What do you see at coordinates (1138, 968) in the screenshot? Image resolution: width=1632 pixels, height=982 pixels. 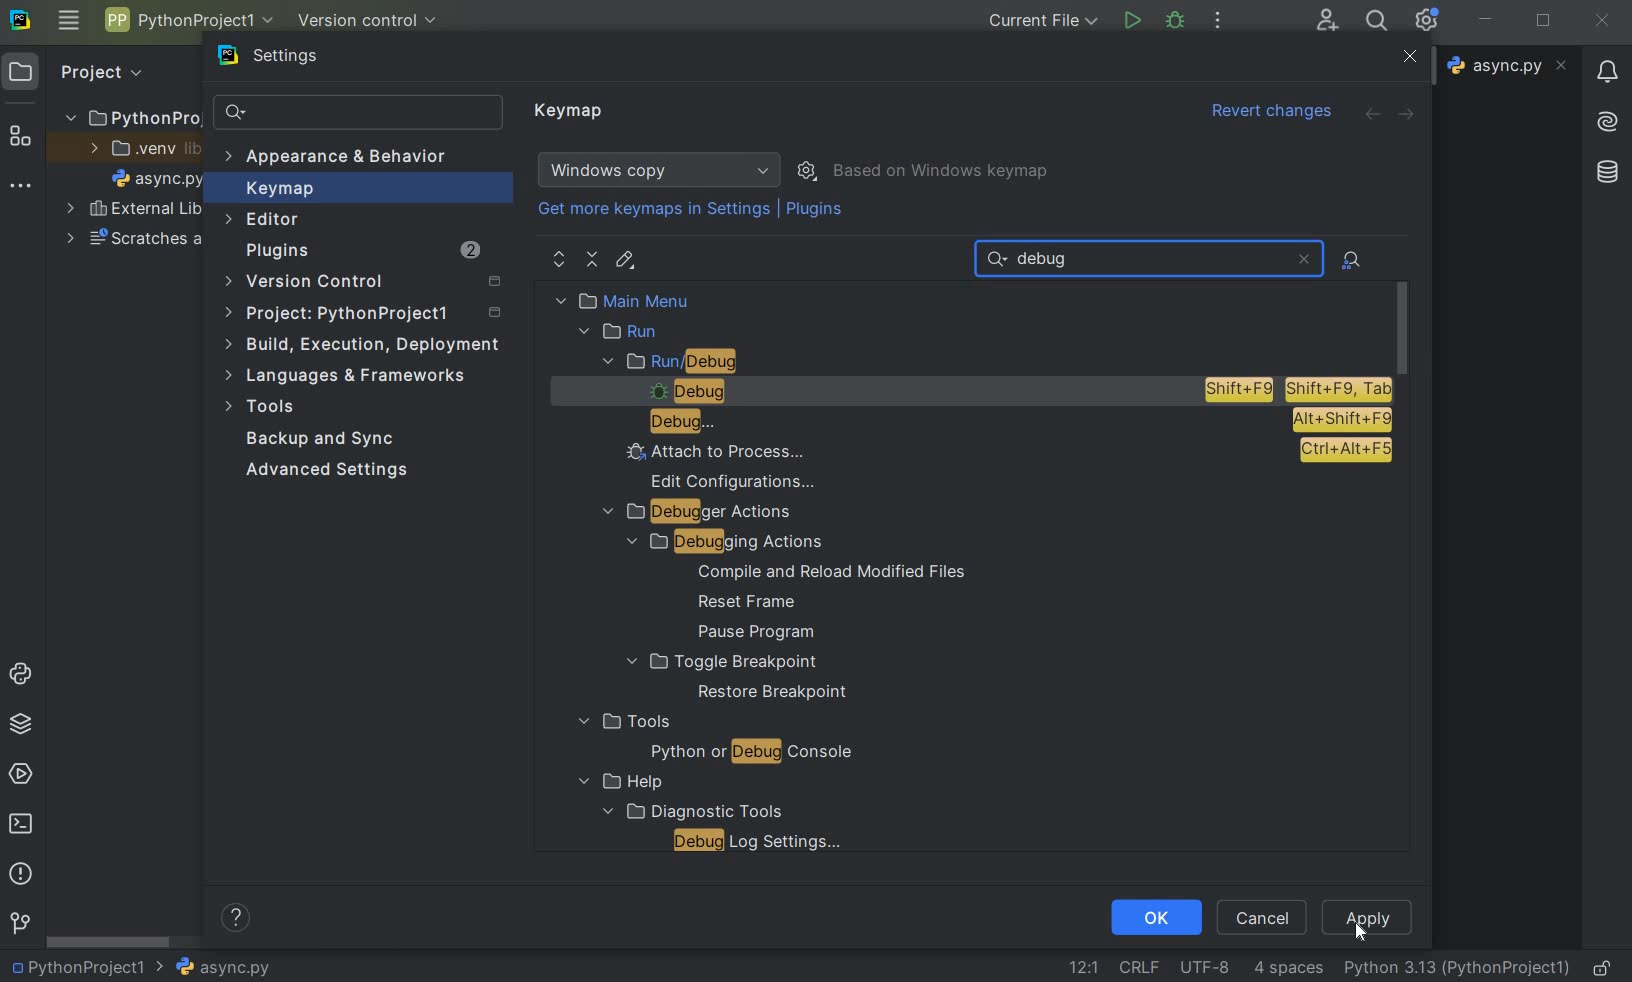 I see `line separator` at bounding box center [1138, 968].